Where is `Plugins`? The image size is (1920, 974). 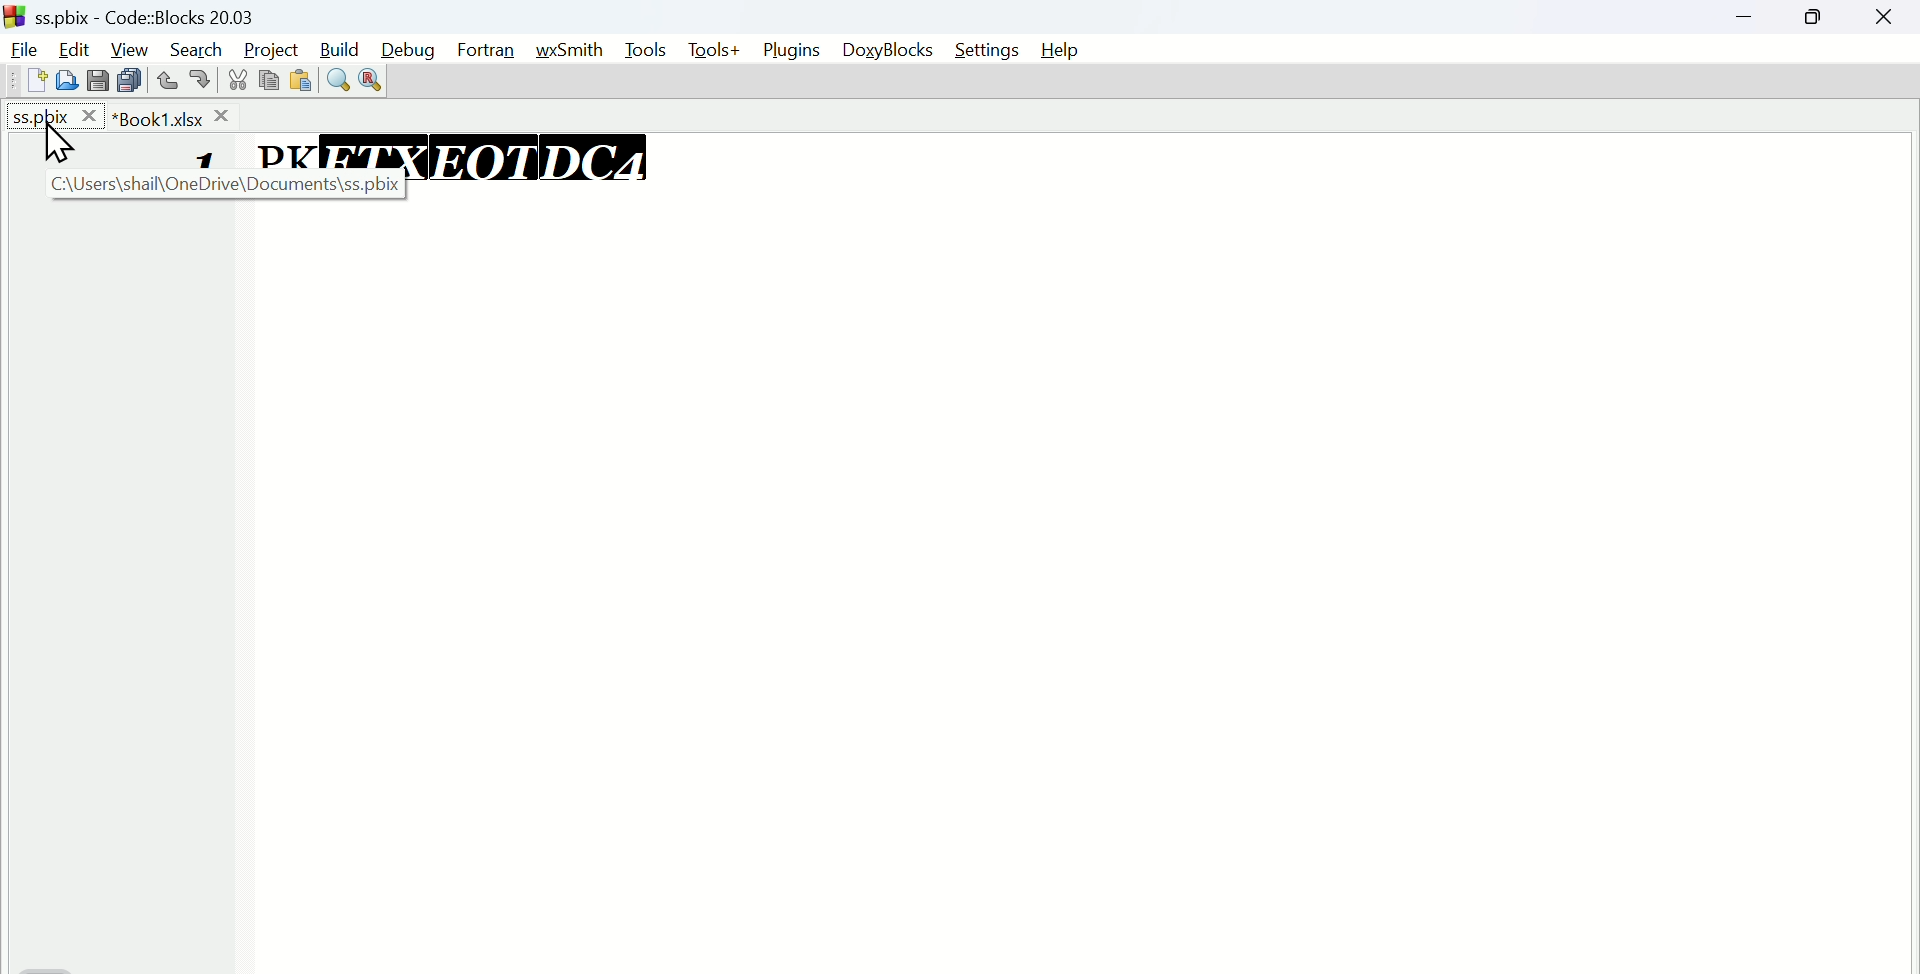 Plugins is located at coordinates (791, 51).